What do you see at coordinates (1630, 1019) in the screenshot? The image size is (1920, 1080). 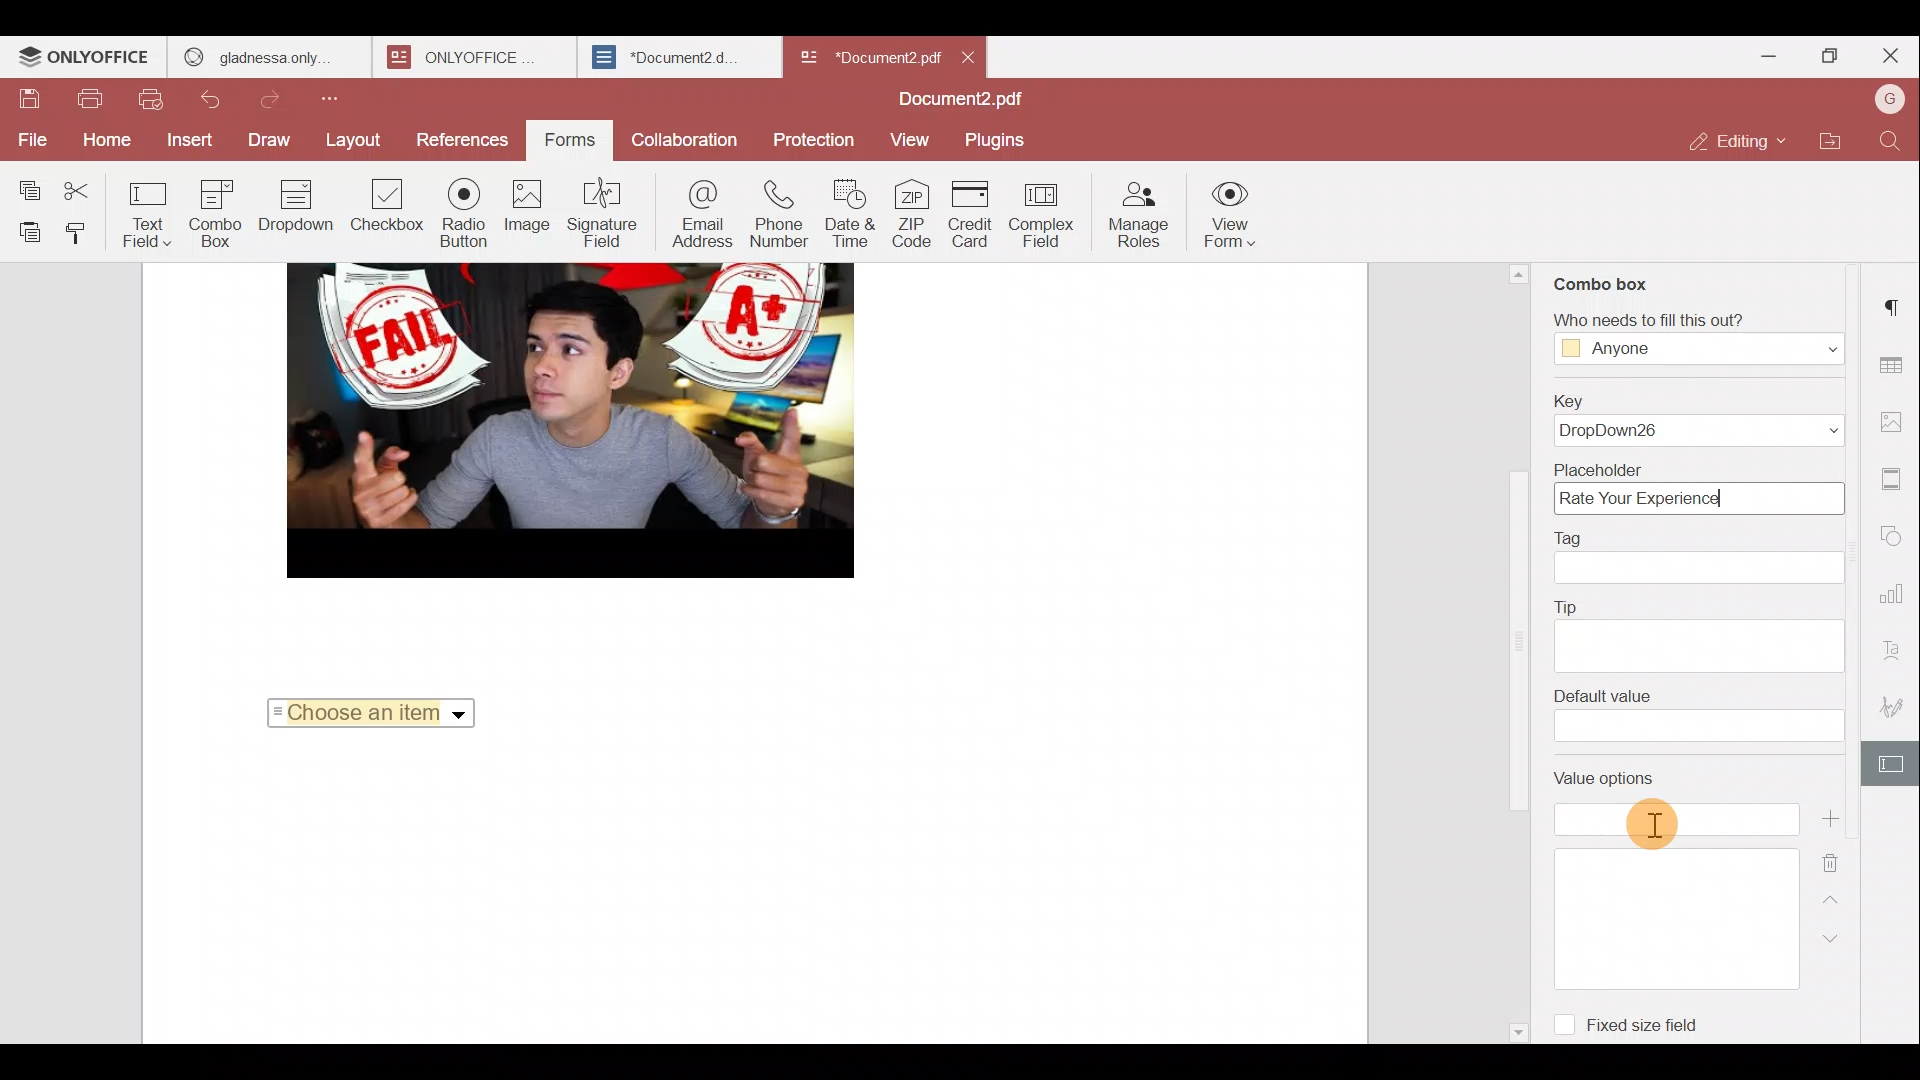 I see `Fixed size field` at bounding box center [1630, 1019].